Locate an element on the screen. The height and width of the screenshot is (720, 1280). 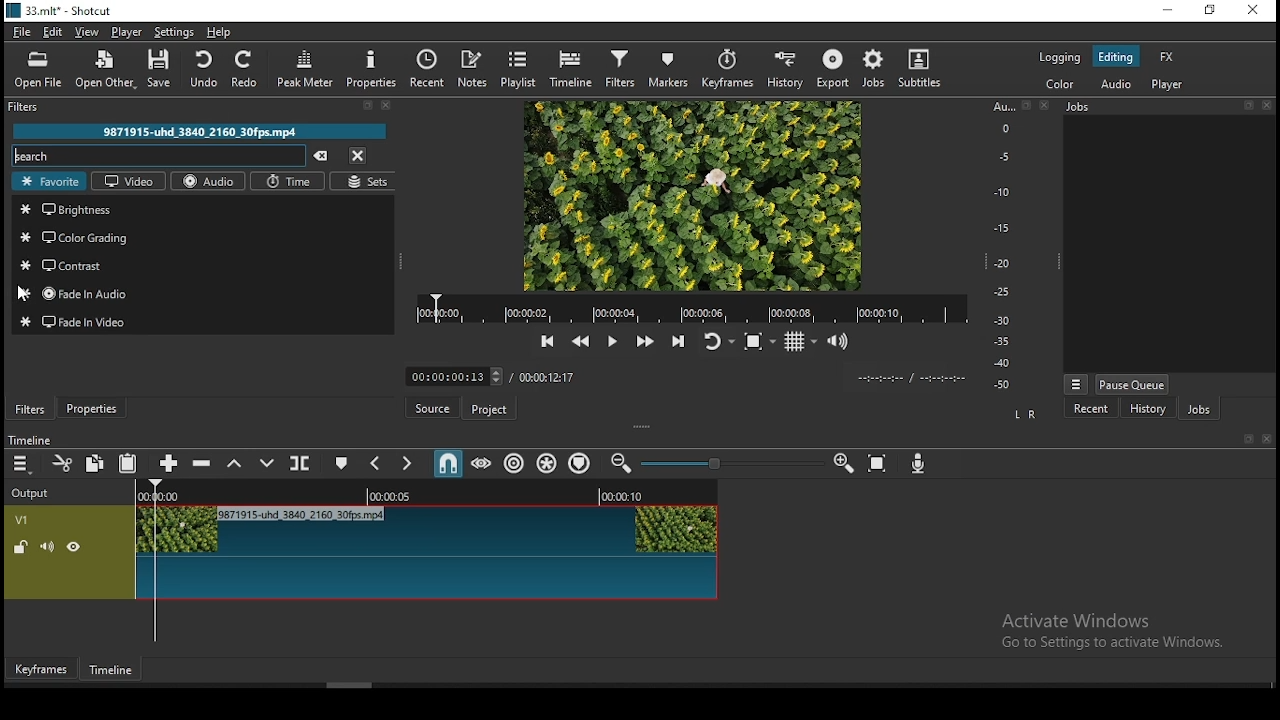
-35 is located at coordinates (1000, 339).